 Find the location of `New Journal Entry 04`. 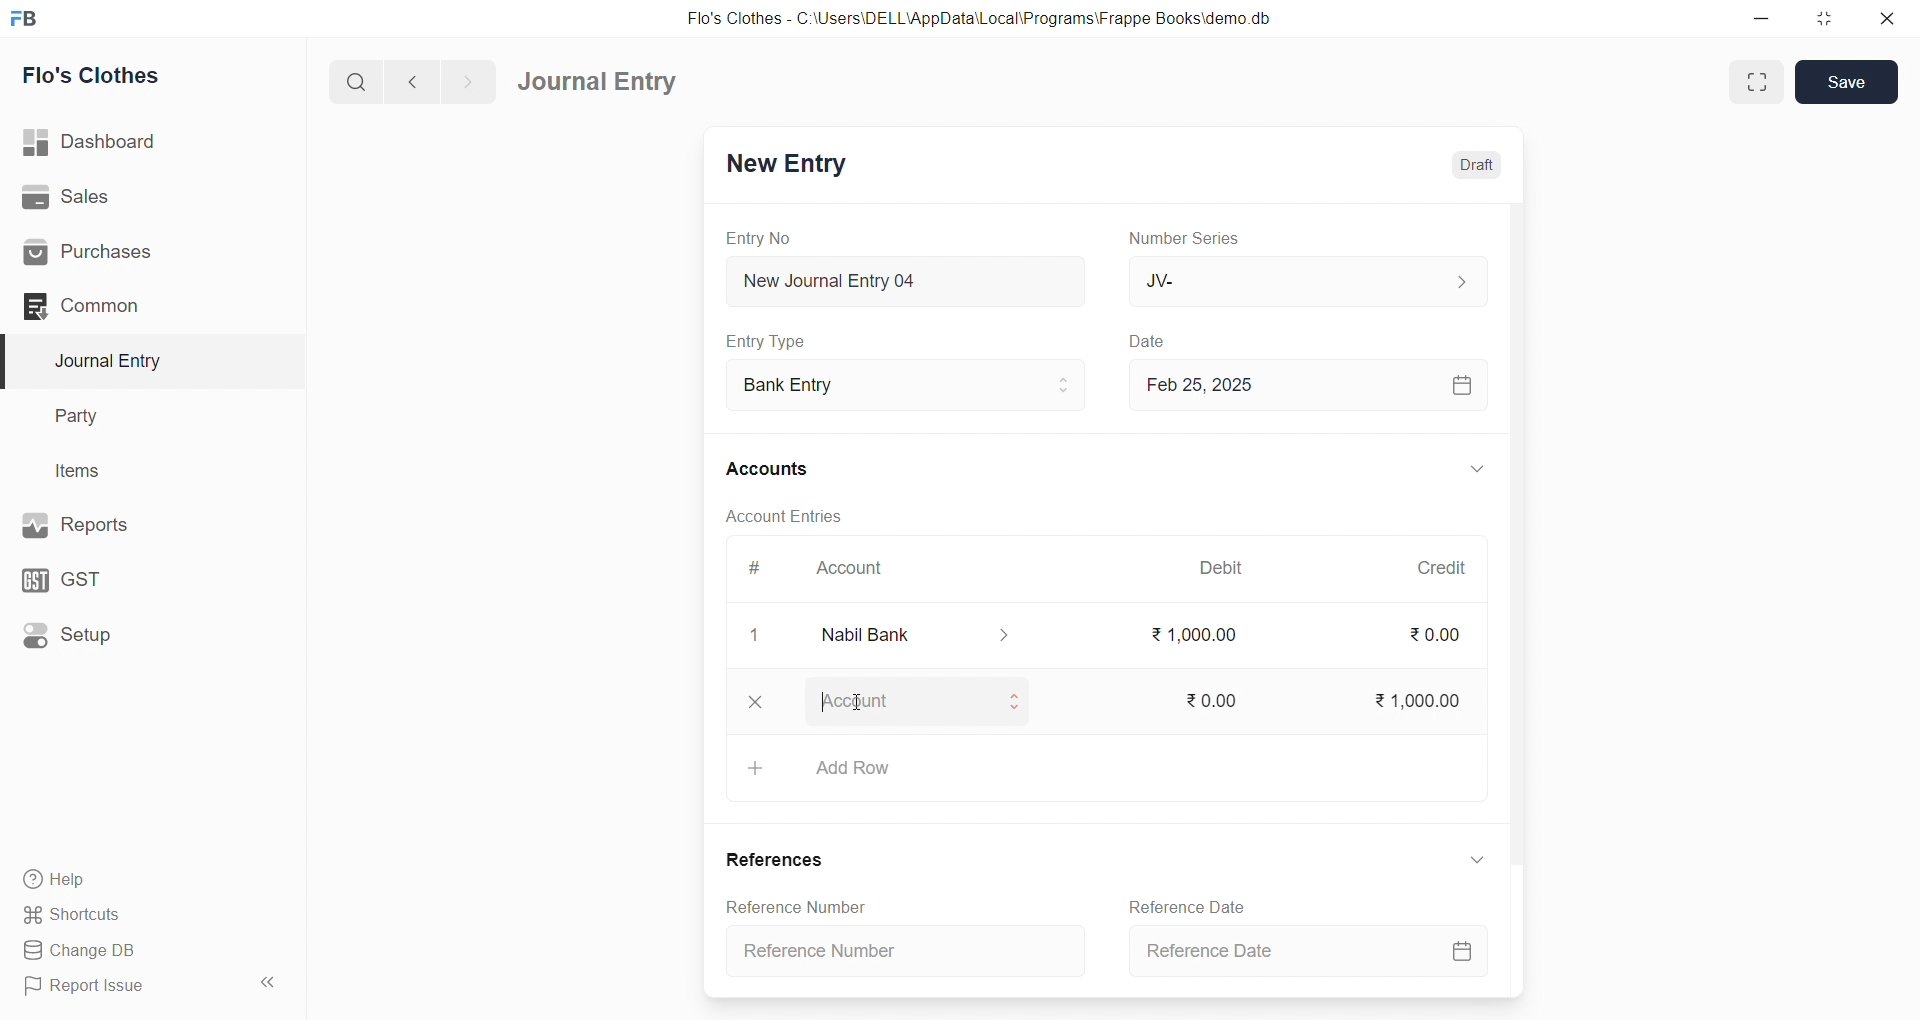

New Journal Entry 04 is located at coordinates (901, 280).